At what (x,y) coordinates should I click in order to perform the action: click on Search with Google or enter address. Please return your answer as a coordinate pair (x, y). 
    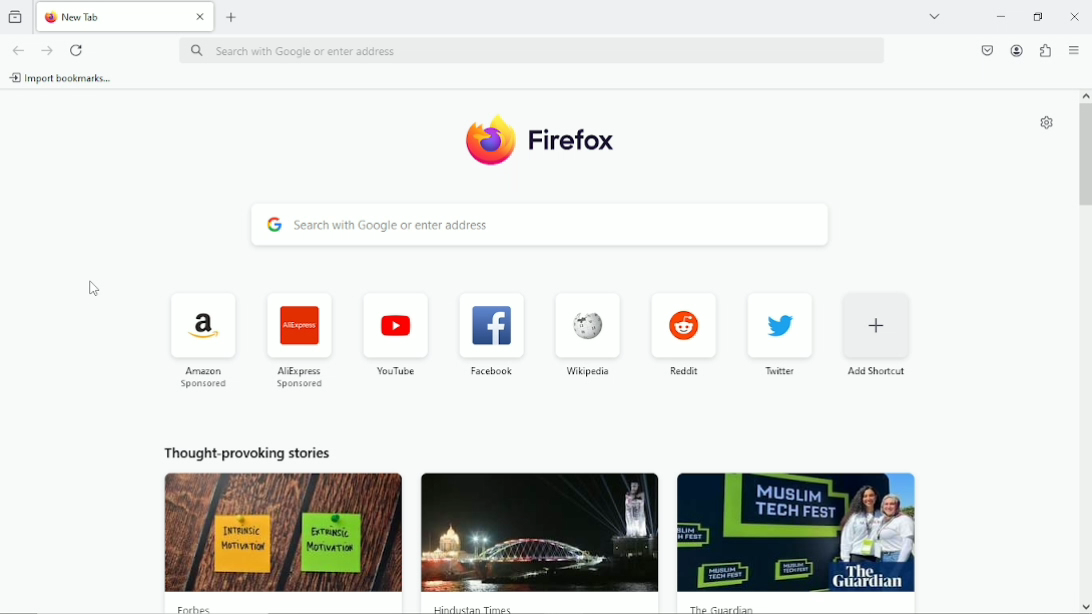
    Looking at the image, I should click on (538, 227).